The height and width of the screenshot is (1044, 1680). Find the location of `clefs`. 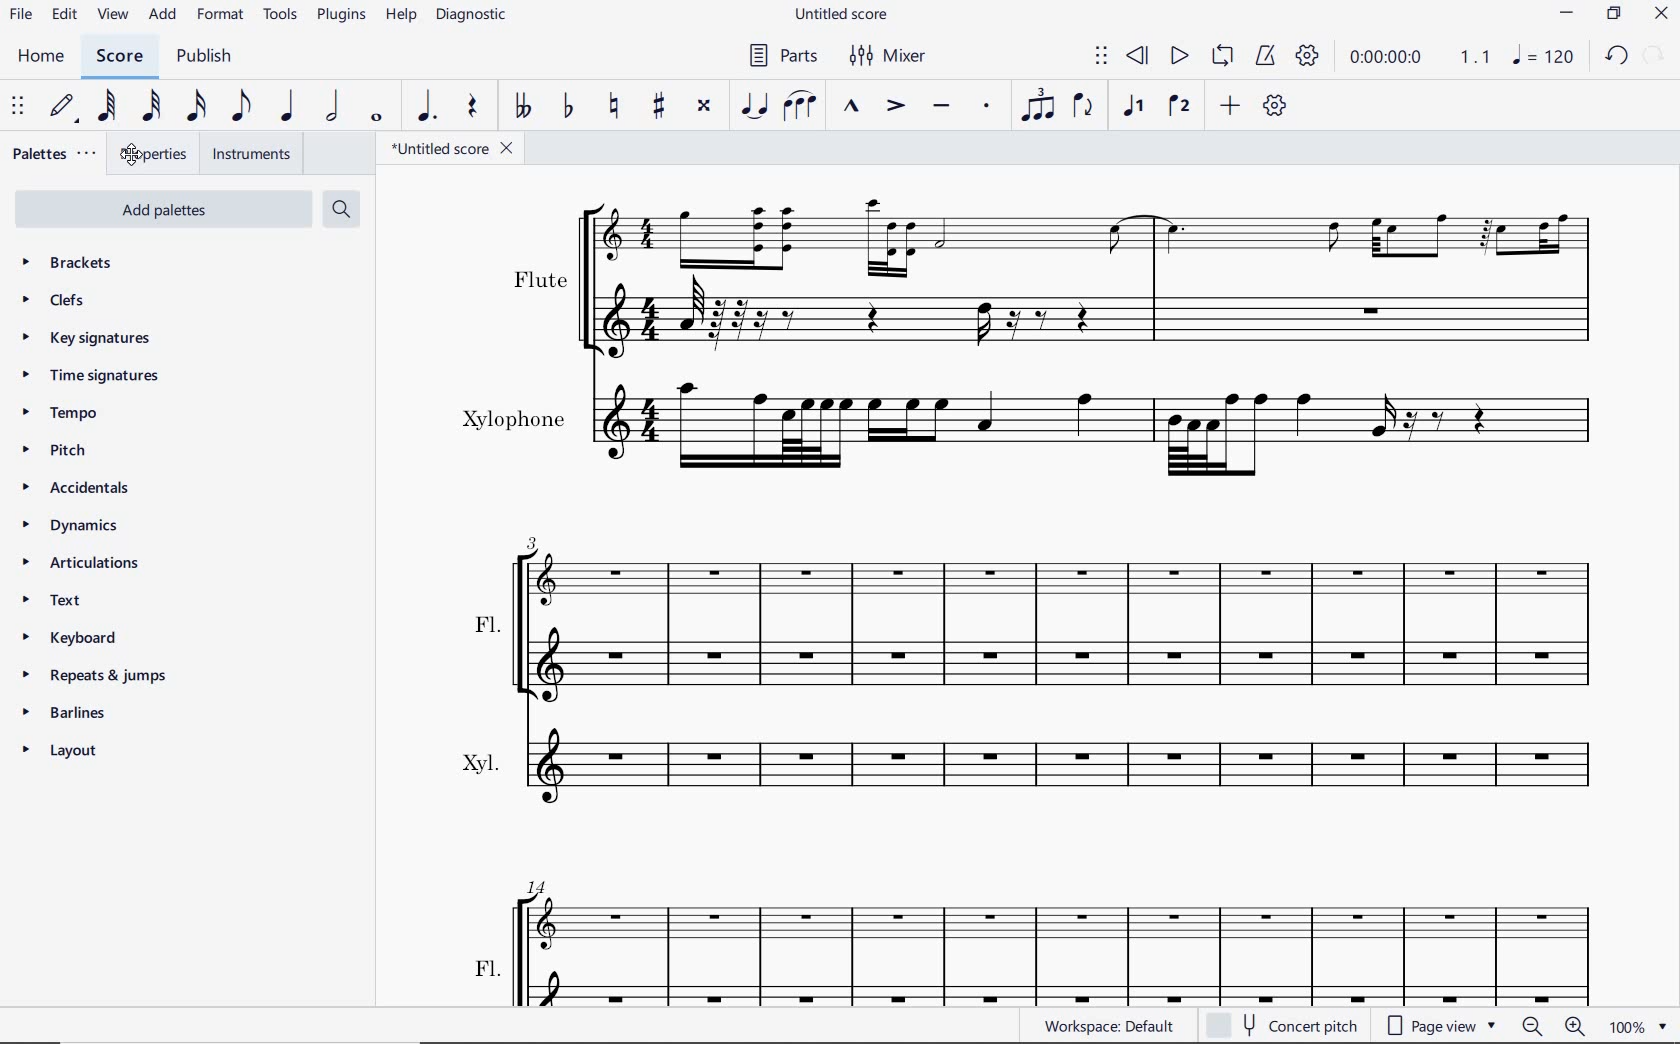

clefs is located at coordinates (54, 299).